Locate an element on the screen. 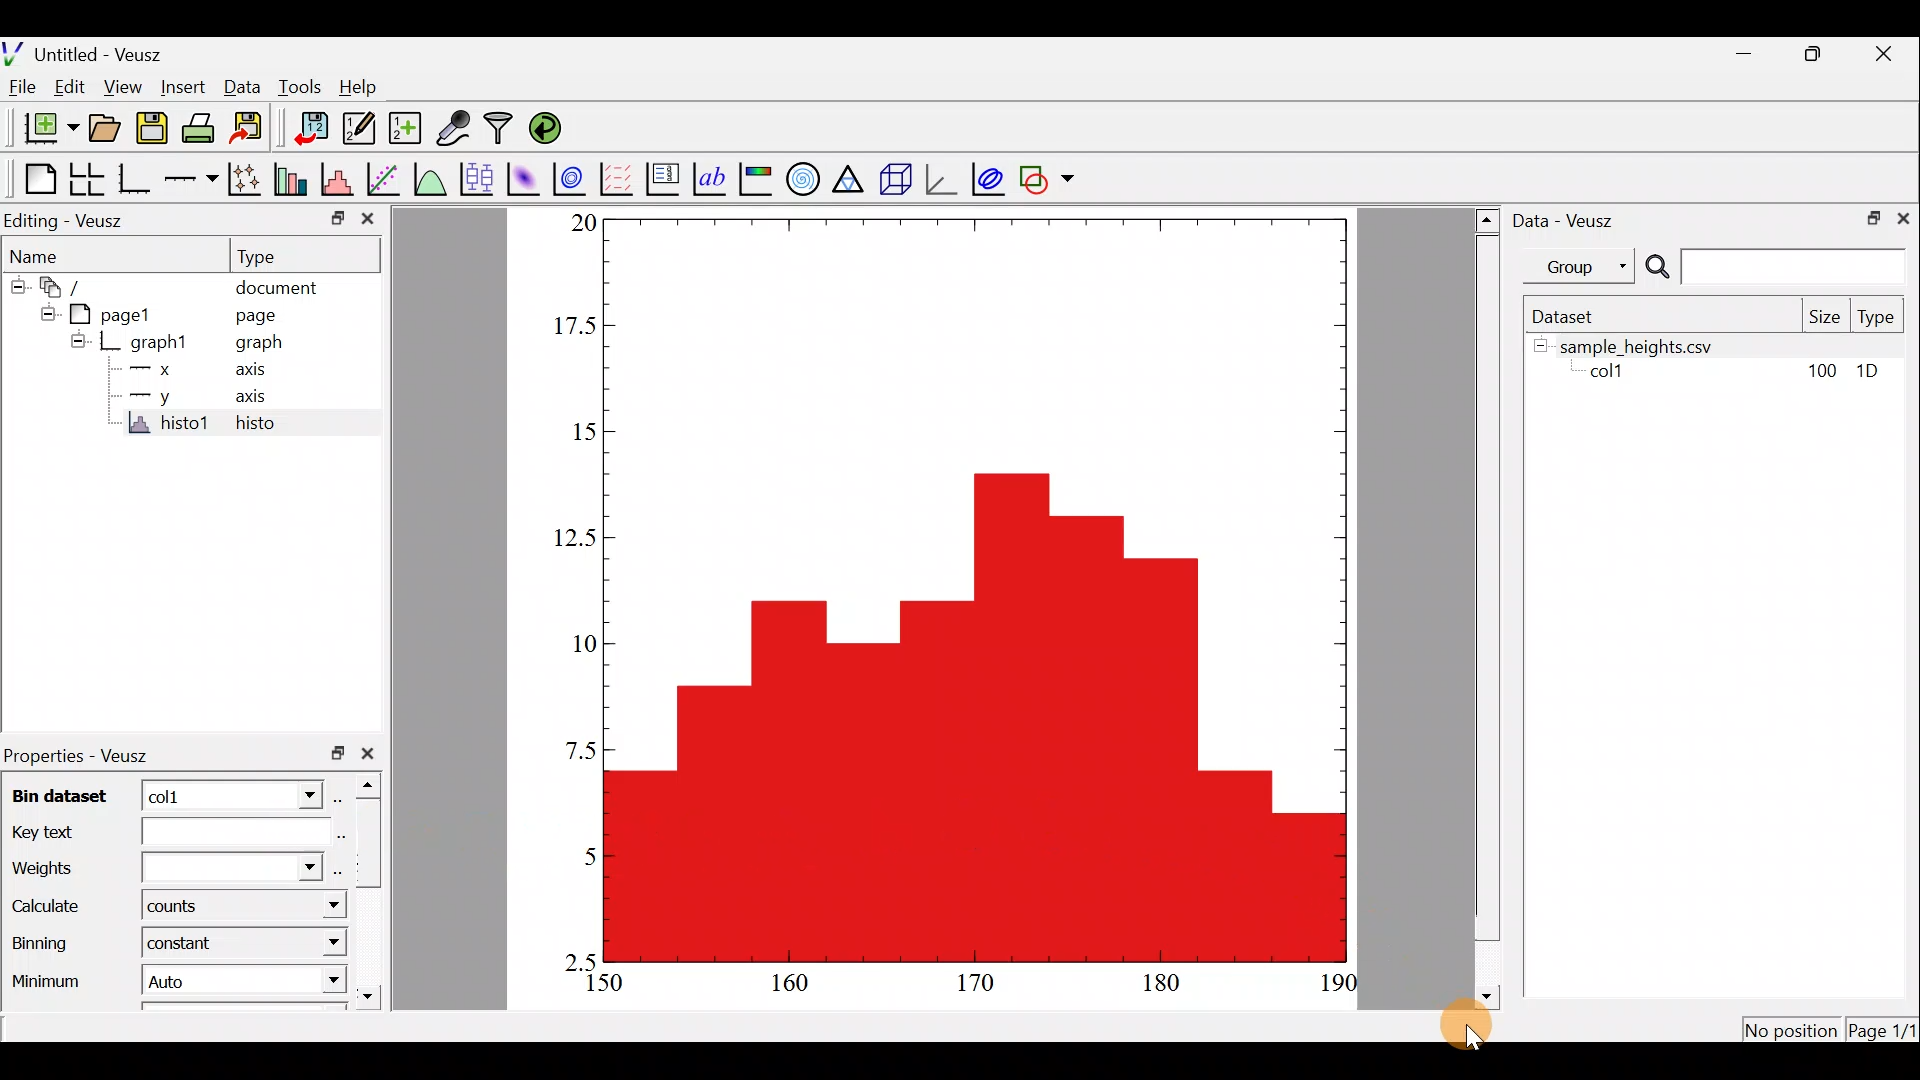 The image size is (1920, 1080). restore down is located at coordinates (337, 756).